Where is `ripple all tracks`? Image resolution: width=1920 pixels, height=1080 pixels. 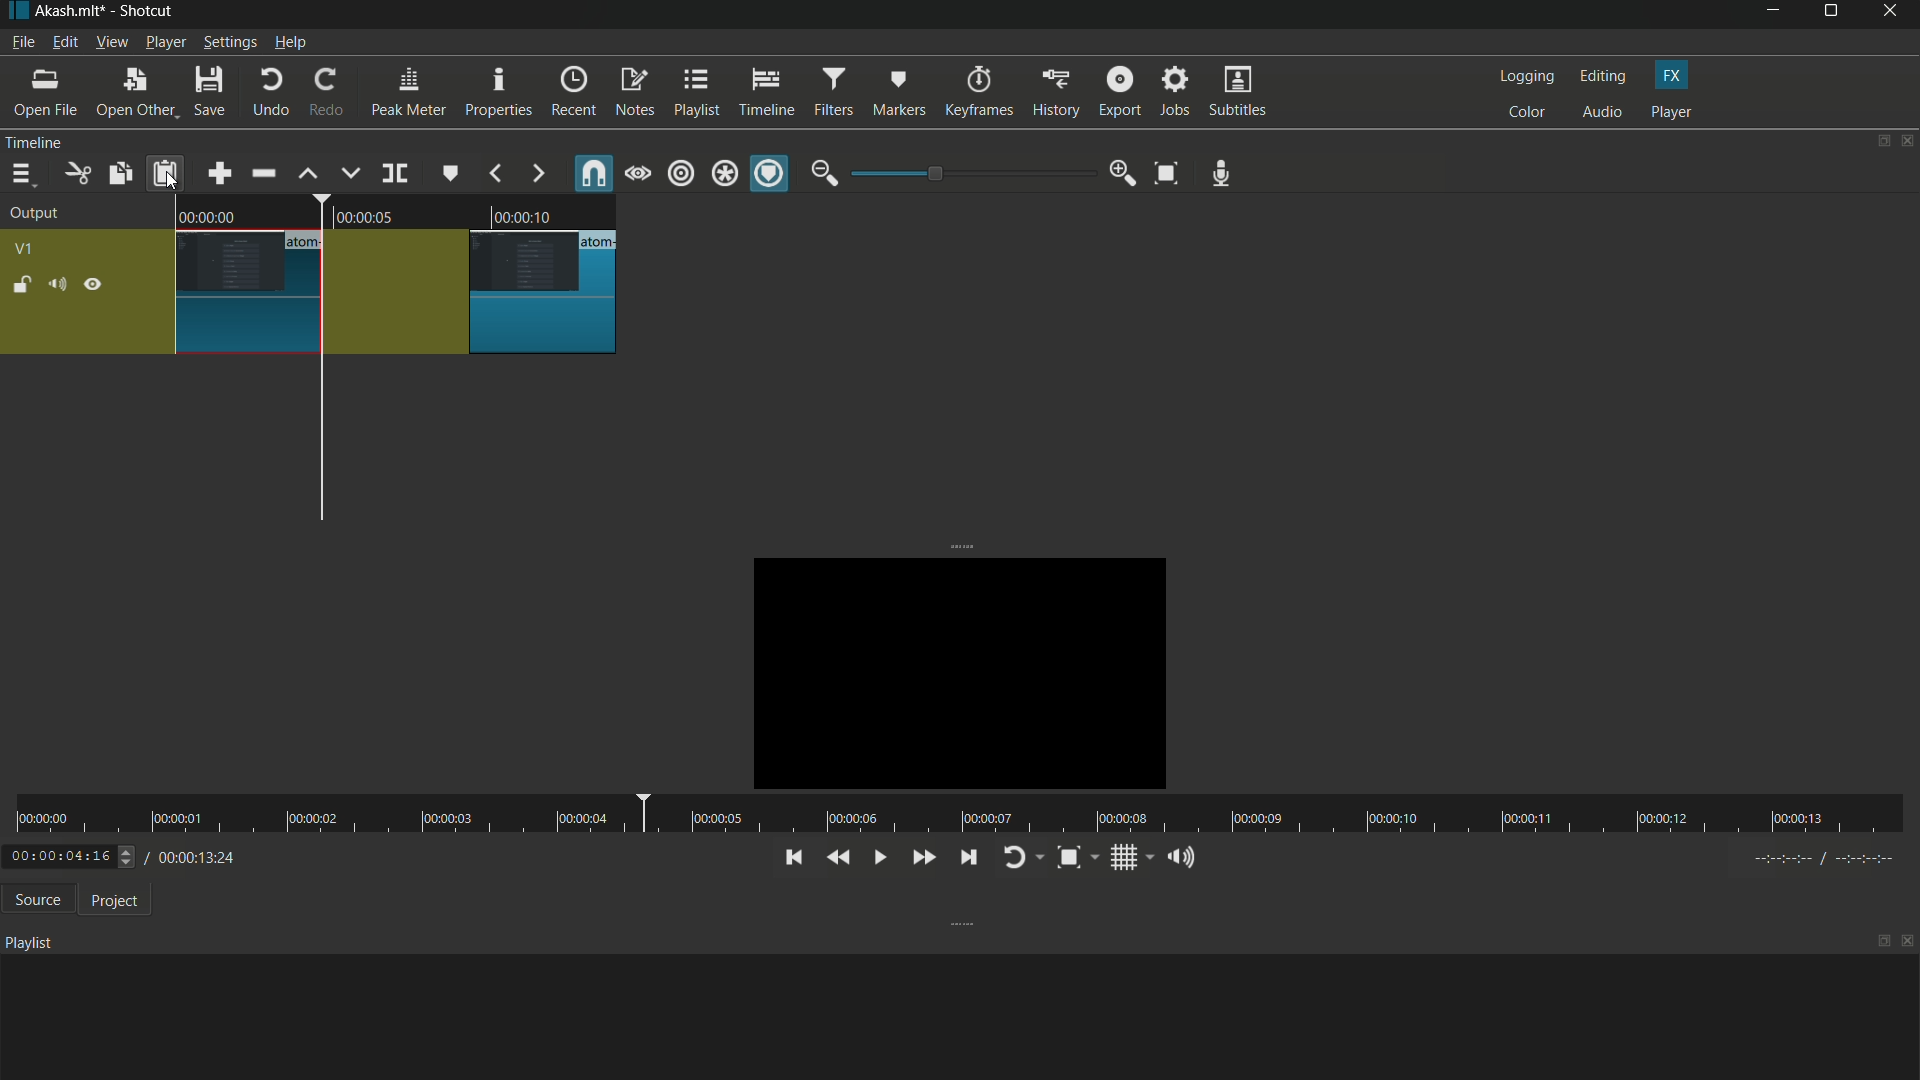
ripple all tracks is located at coordinates (724, 175).